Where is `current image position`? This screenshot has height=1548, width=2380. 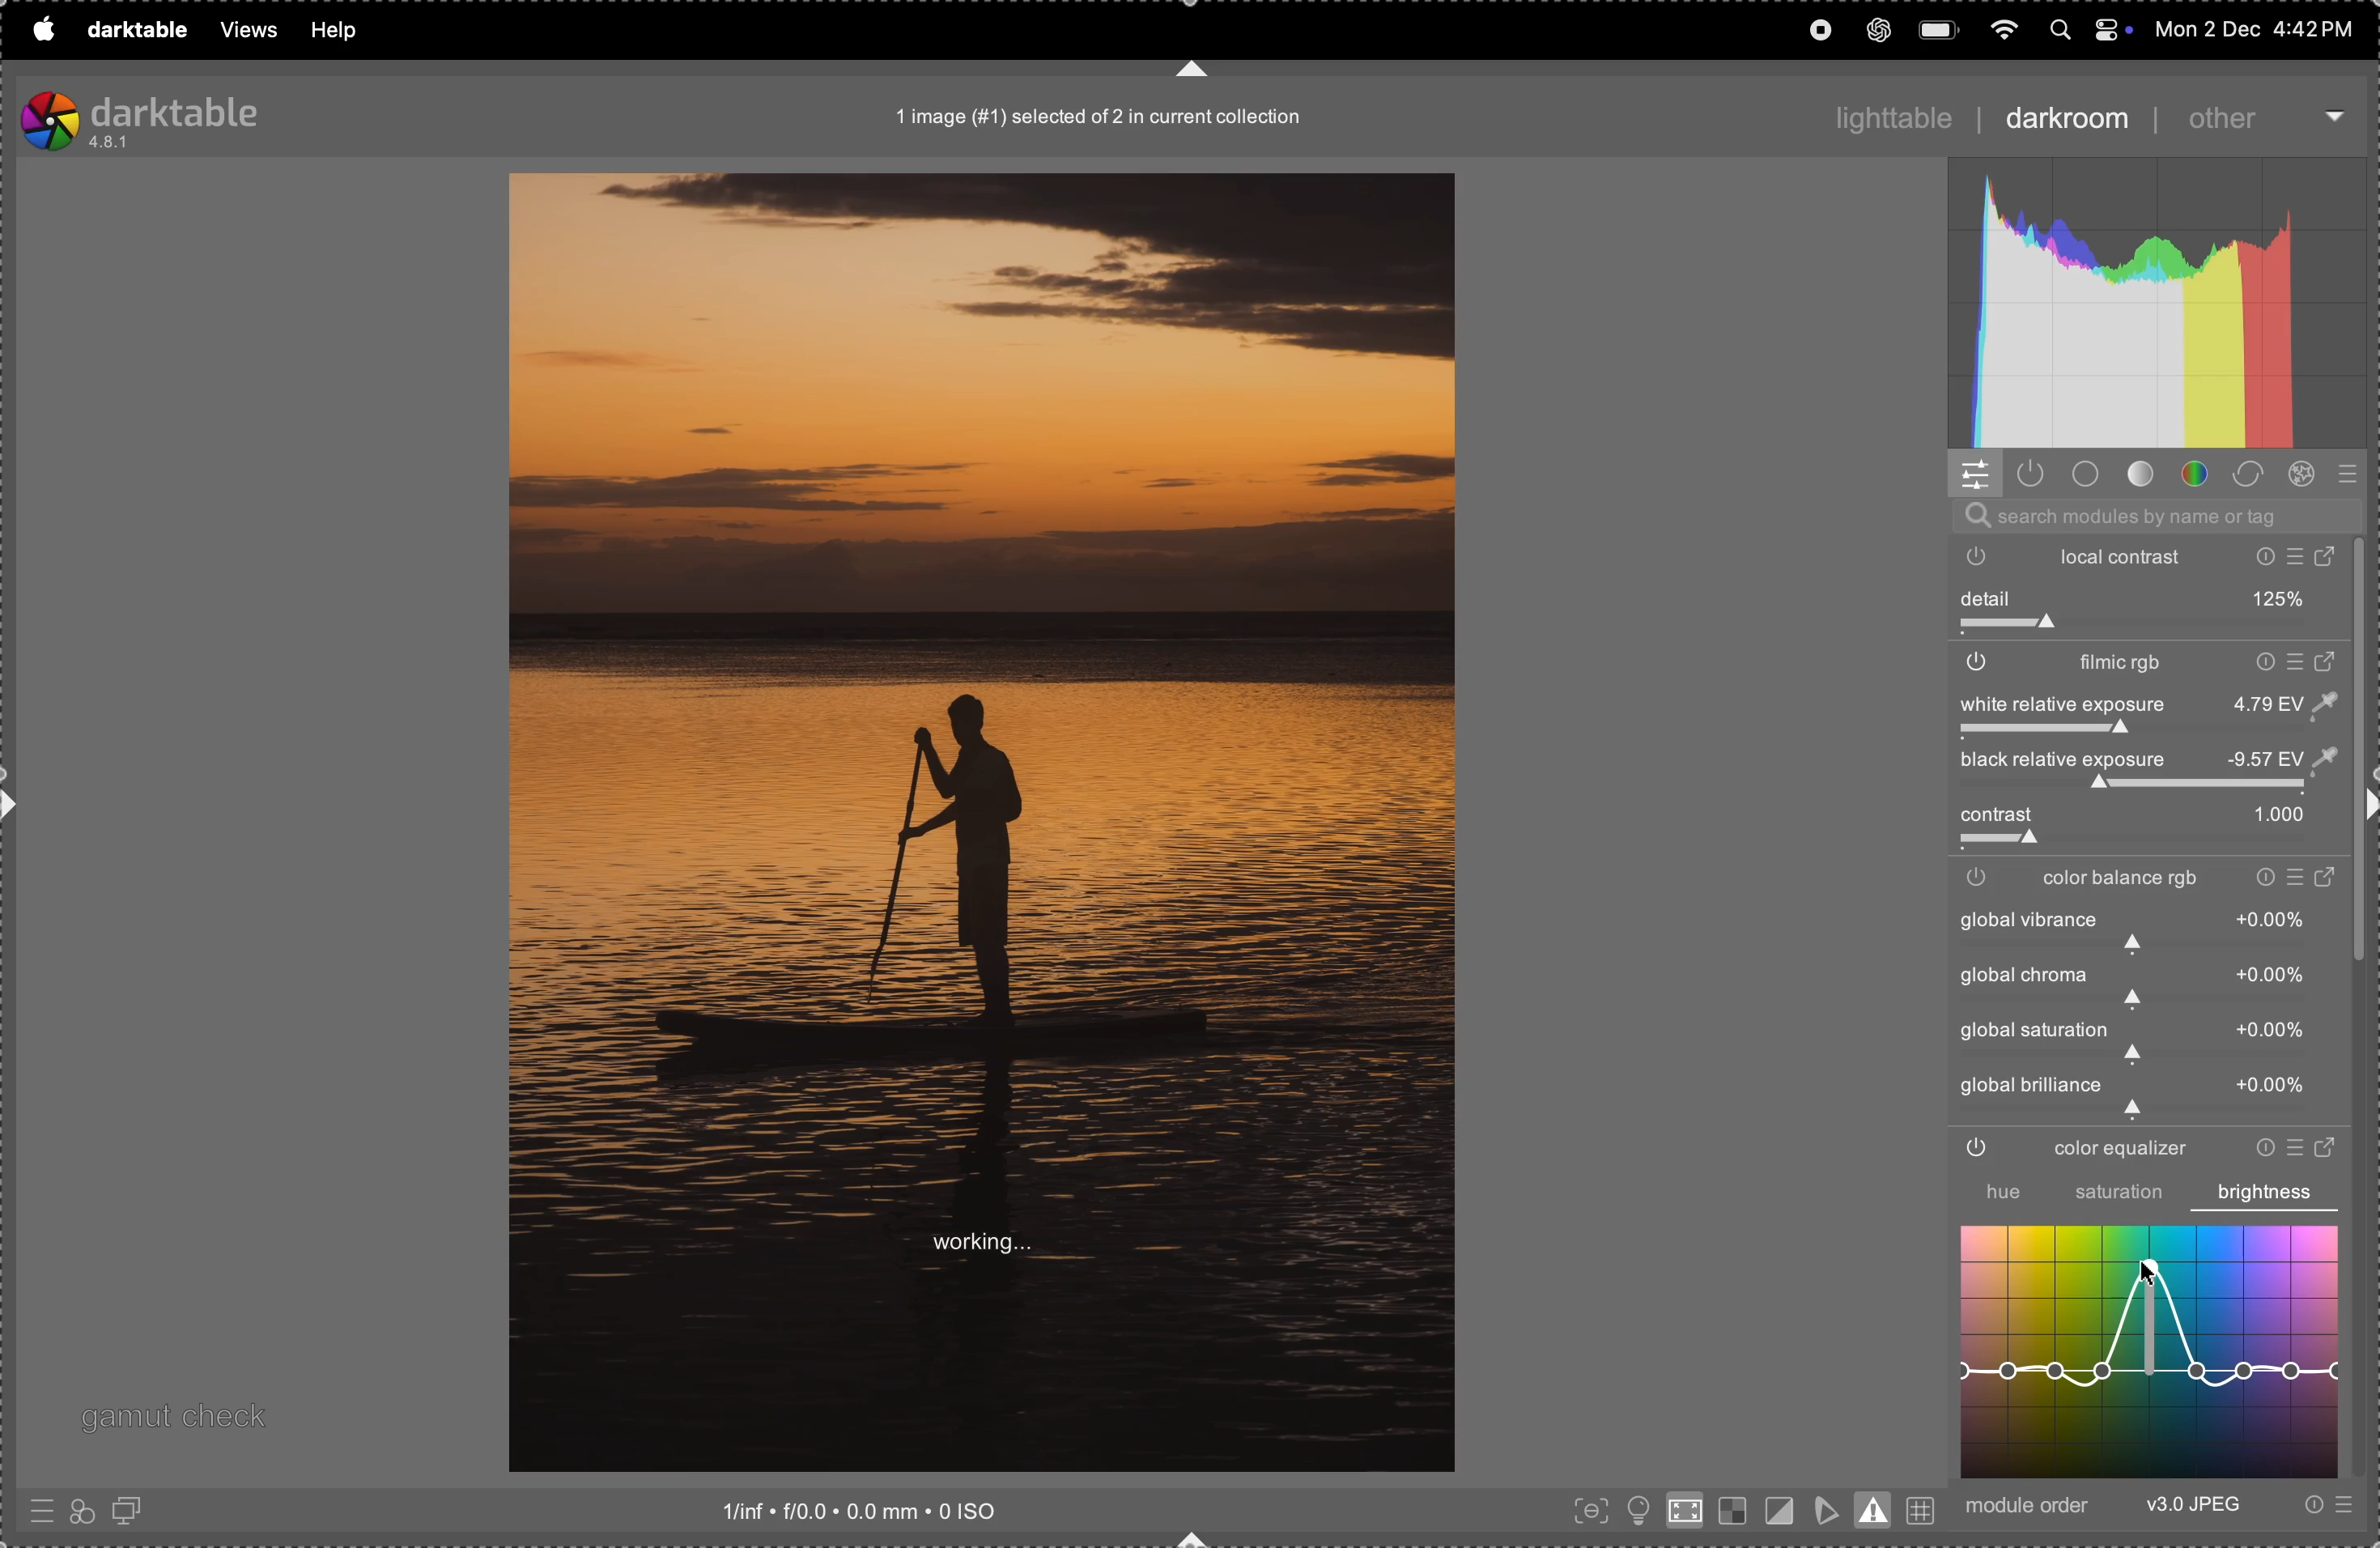 current image position is located at coordinates (1103, 119).